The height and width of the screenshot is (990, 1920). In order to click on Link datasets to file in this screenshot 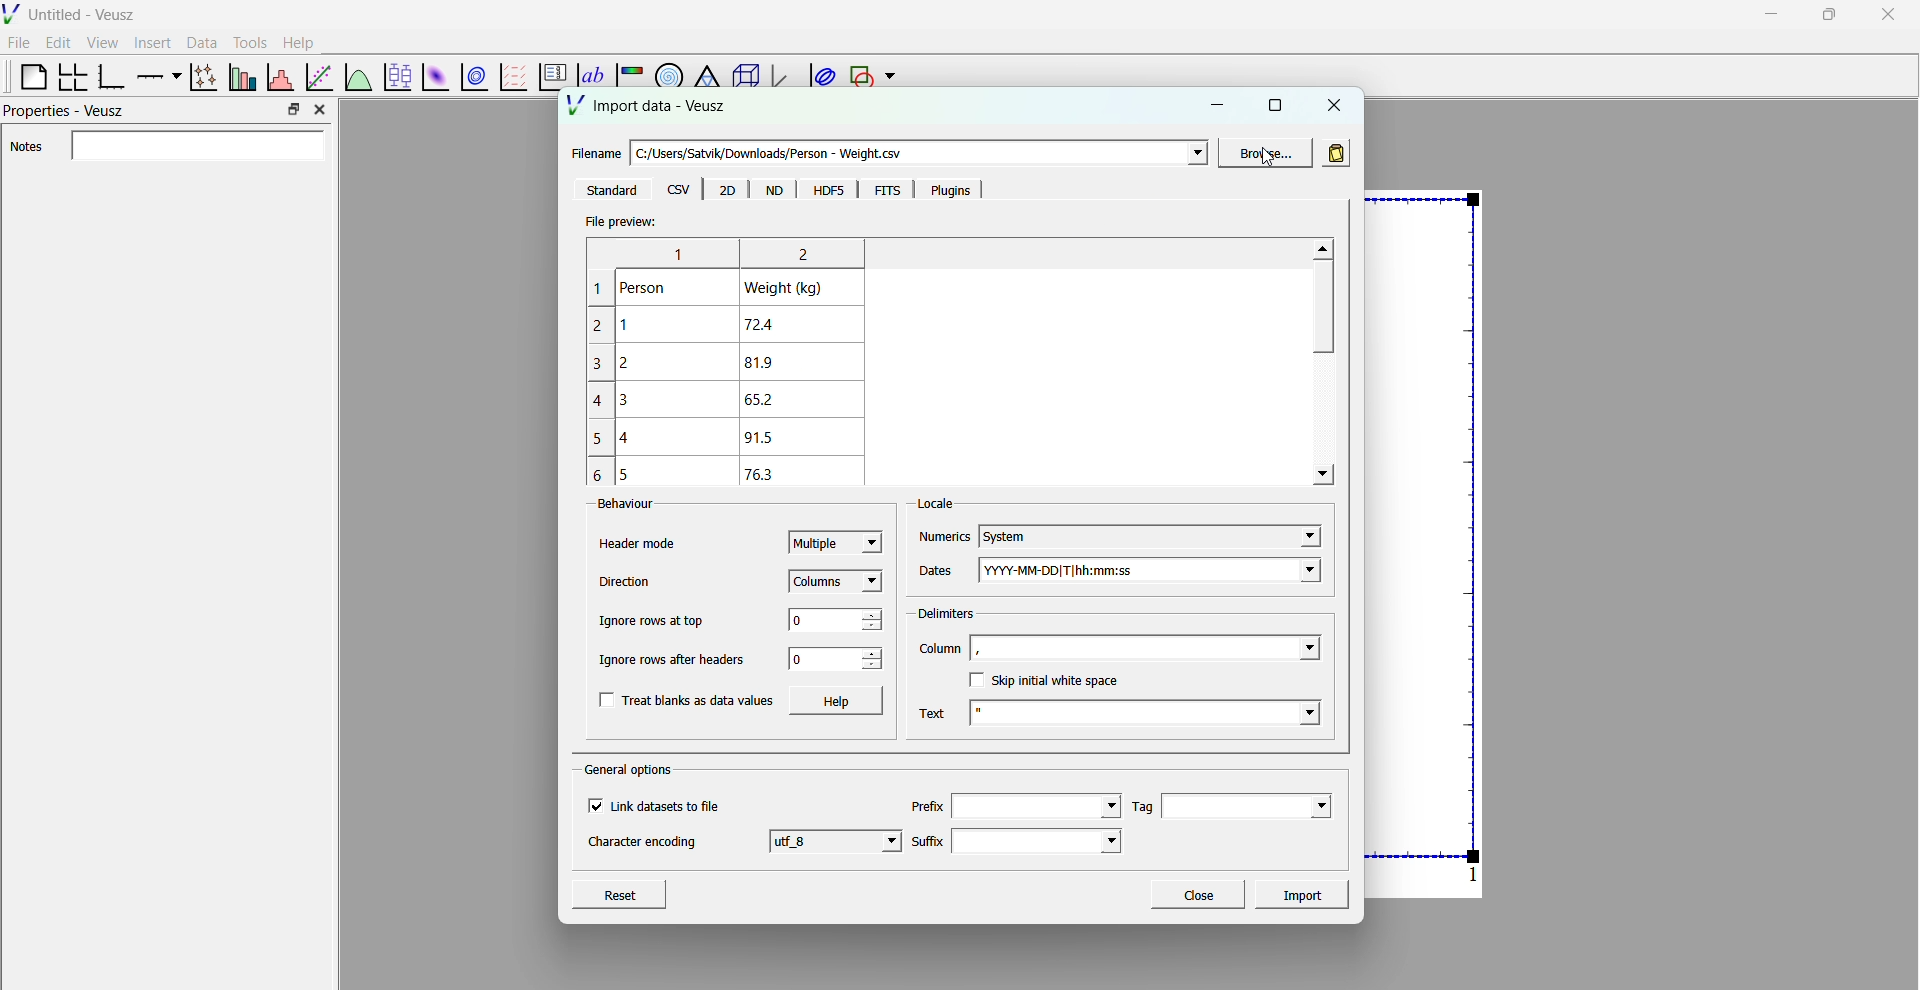, I will do `click(661, 806)`.